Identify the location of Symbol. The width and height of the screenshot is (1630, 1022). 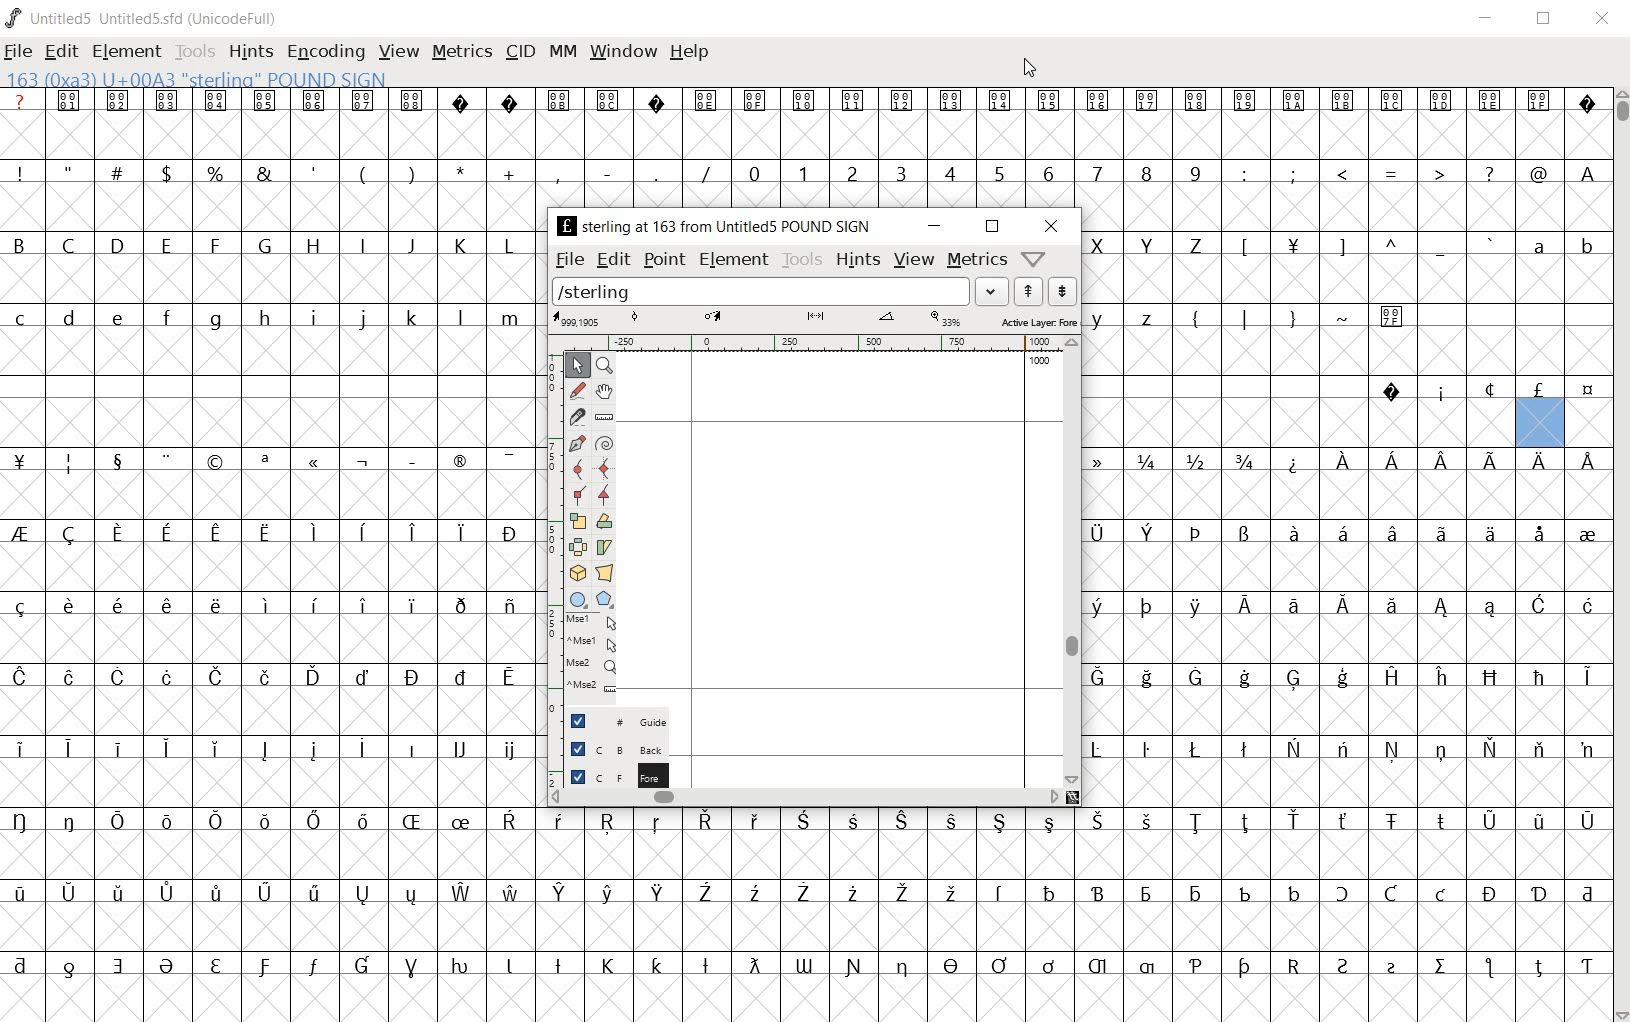
(1100, 101).